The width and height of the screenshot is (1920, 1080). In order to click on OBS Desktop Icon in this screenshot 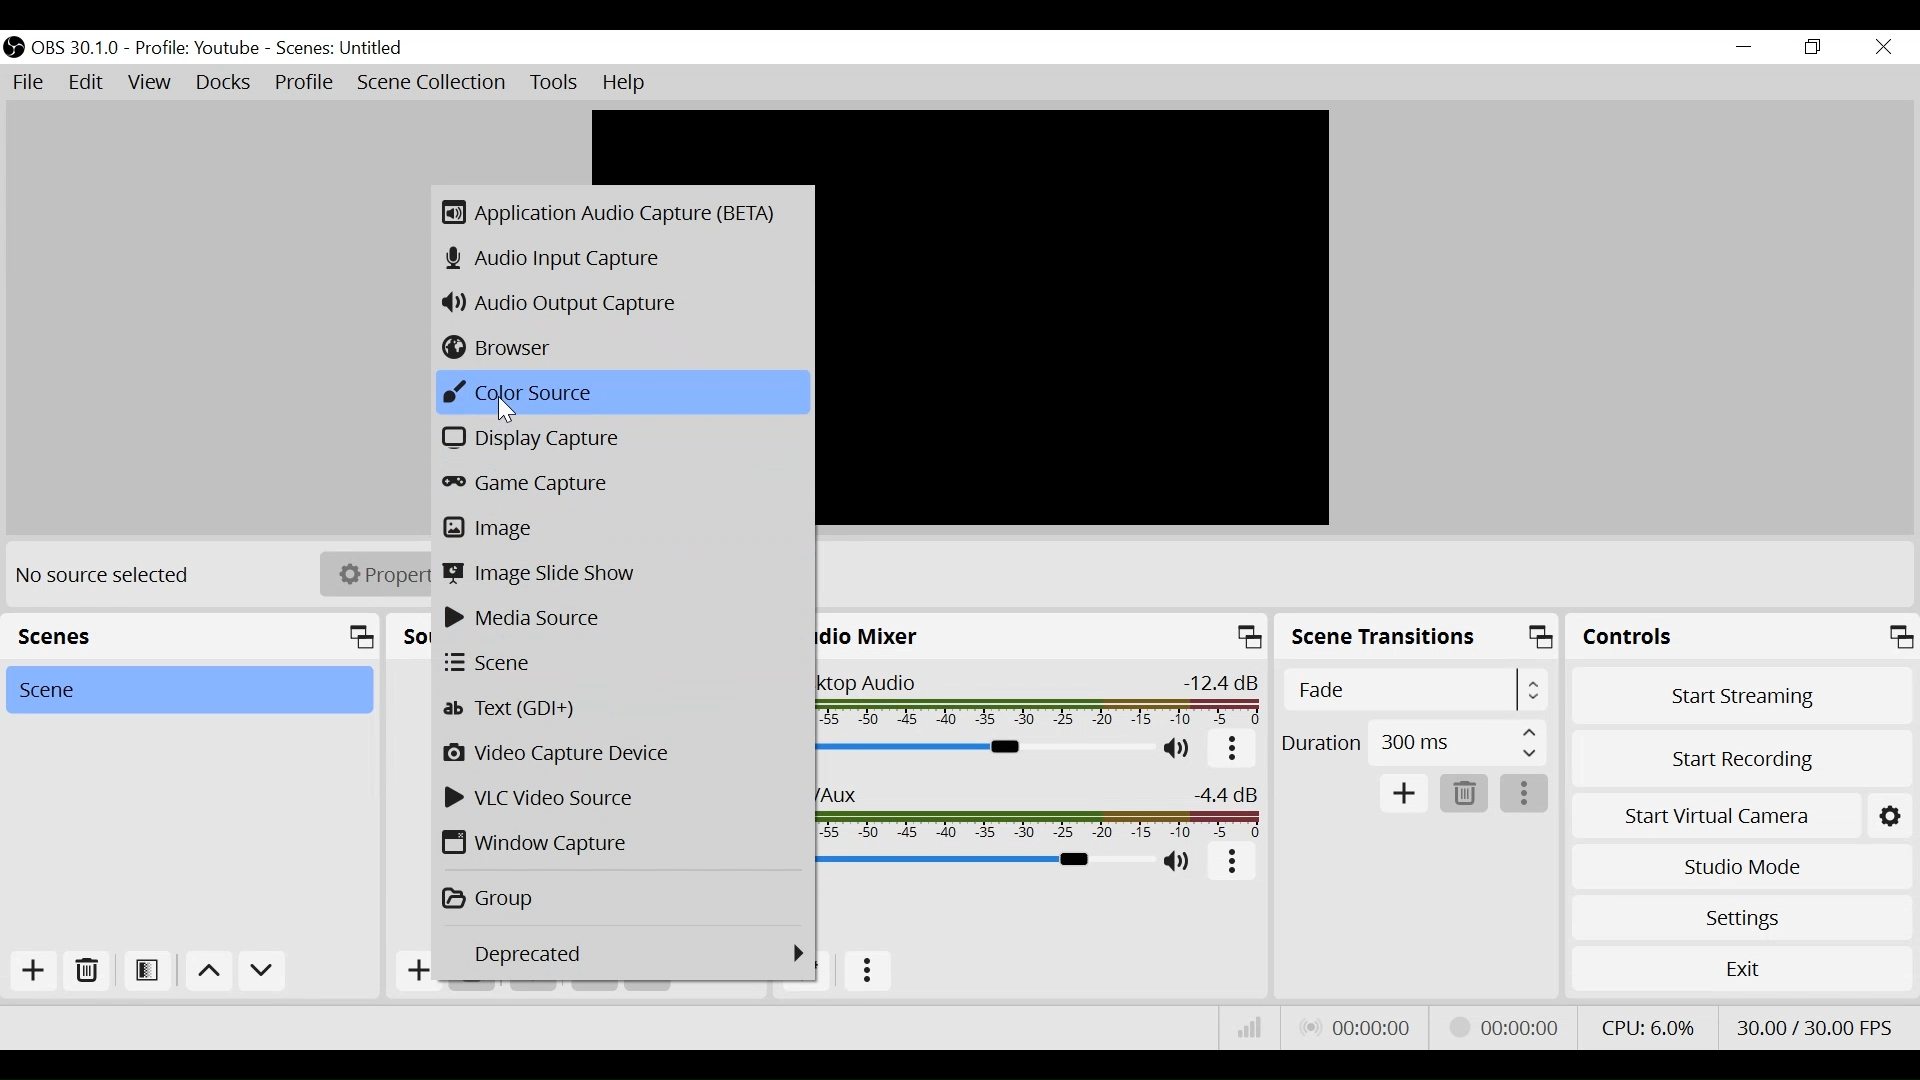, I will do `click(12, 48)`.